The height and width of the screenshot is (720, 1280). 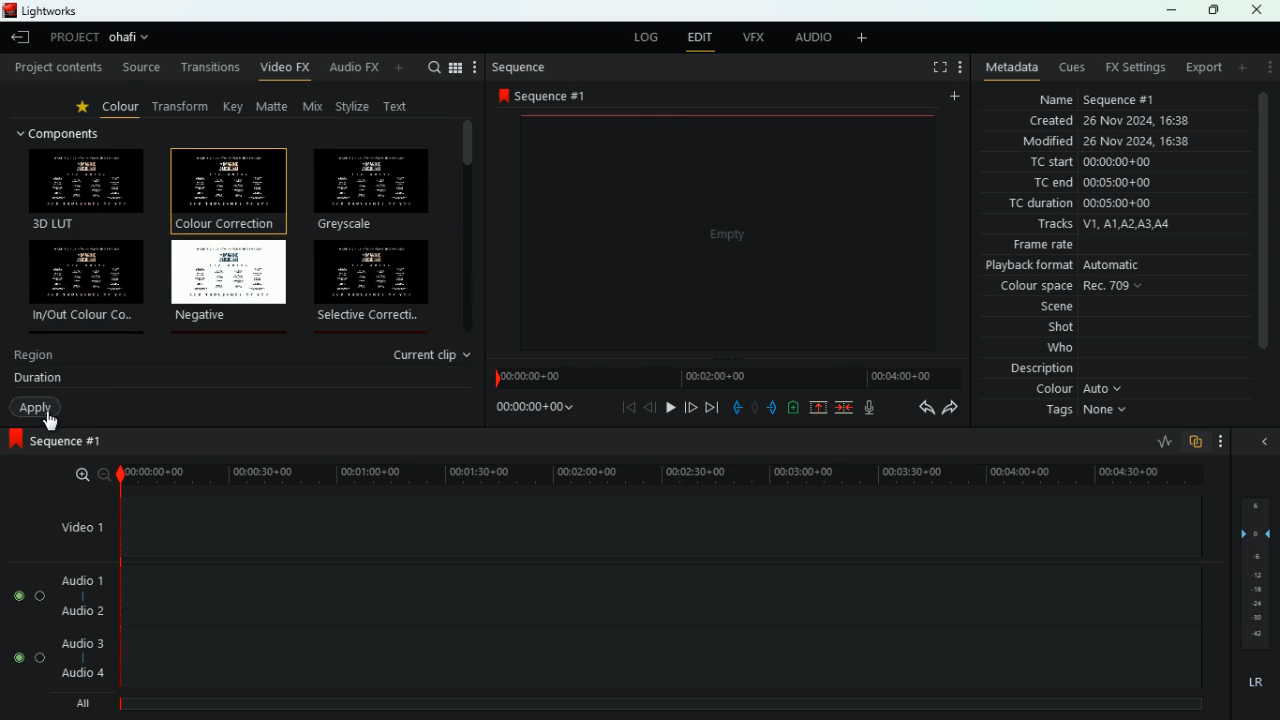 I want to click on modified, so click(x=1109, y=142).